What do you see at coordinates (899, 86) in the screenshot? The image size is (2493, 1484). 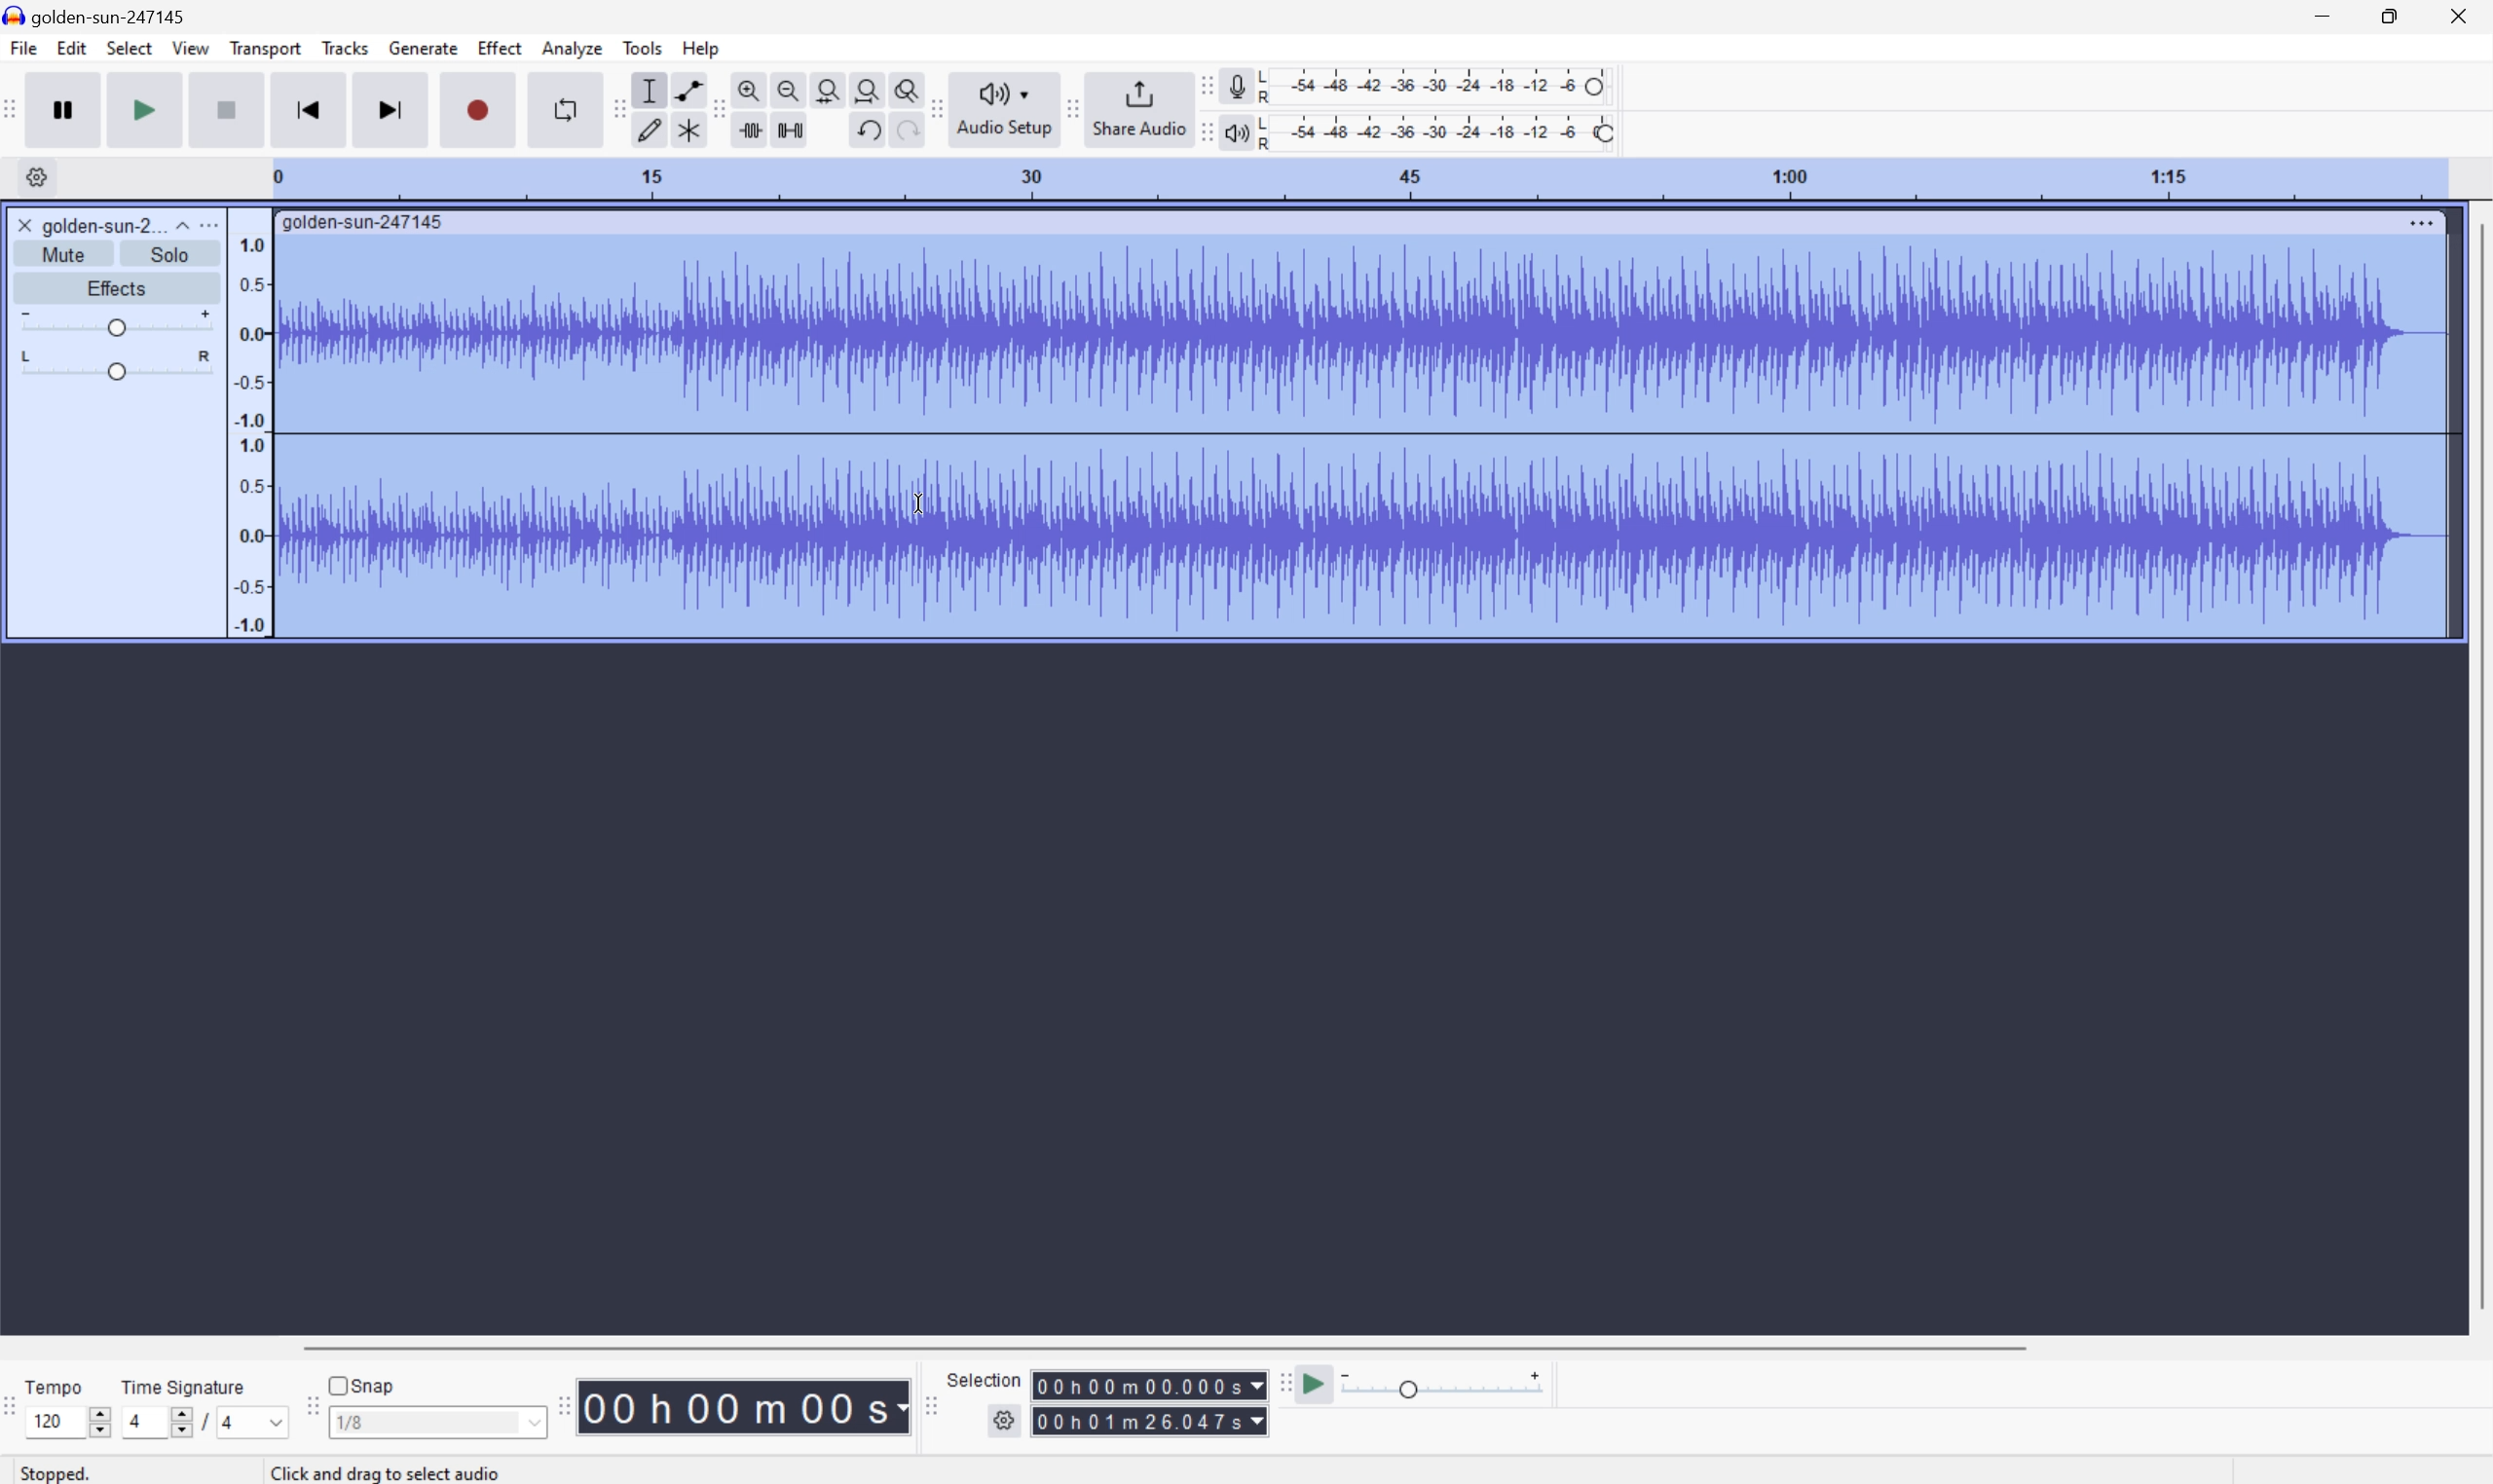 I see `Zoom toggle` at bounding box center [899, 86].